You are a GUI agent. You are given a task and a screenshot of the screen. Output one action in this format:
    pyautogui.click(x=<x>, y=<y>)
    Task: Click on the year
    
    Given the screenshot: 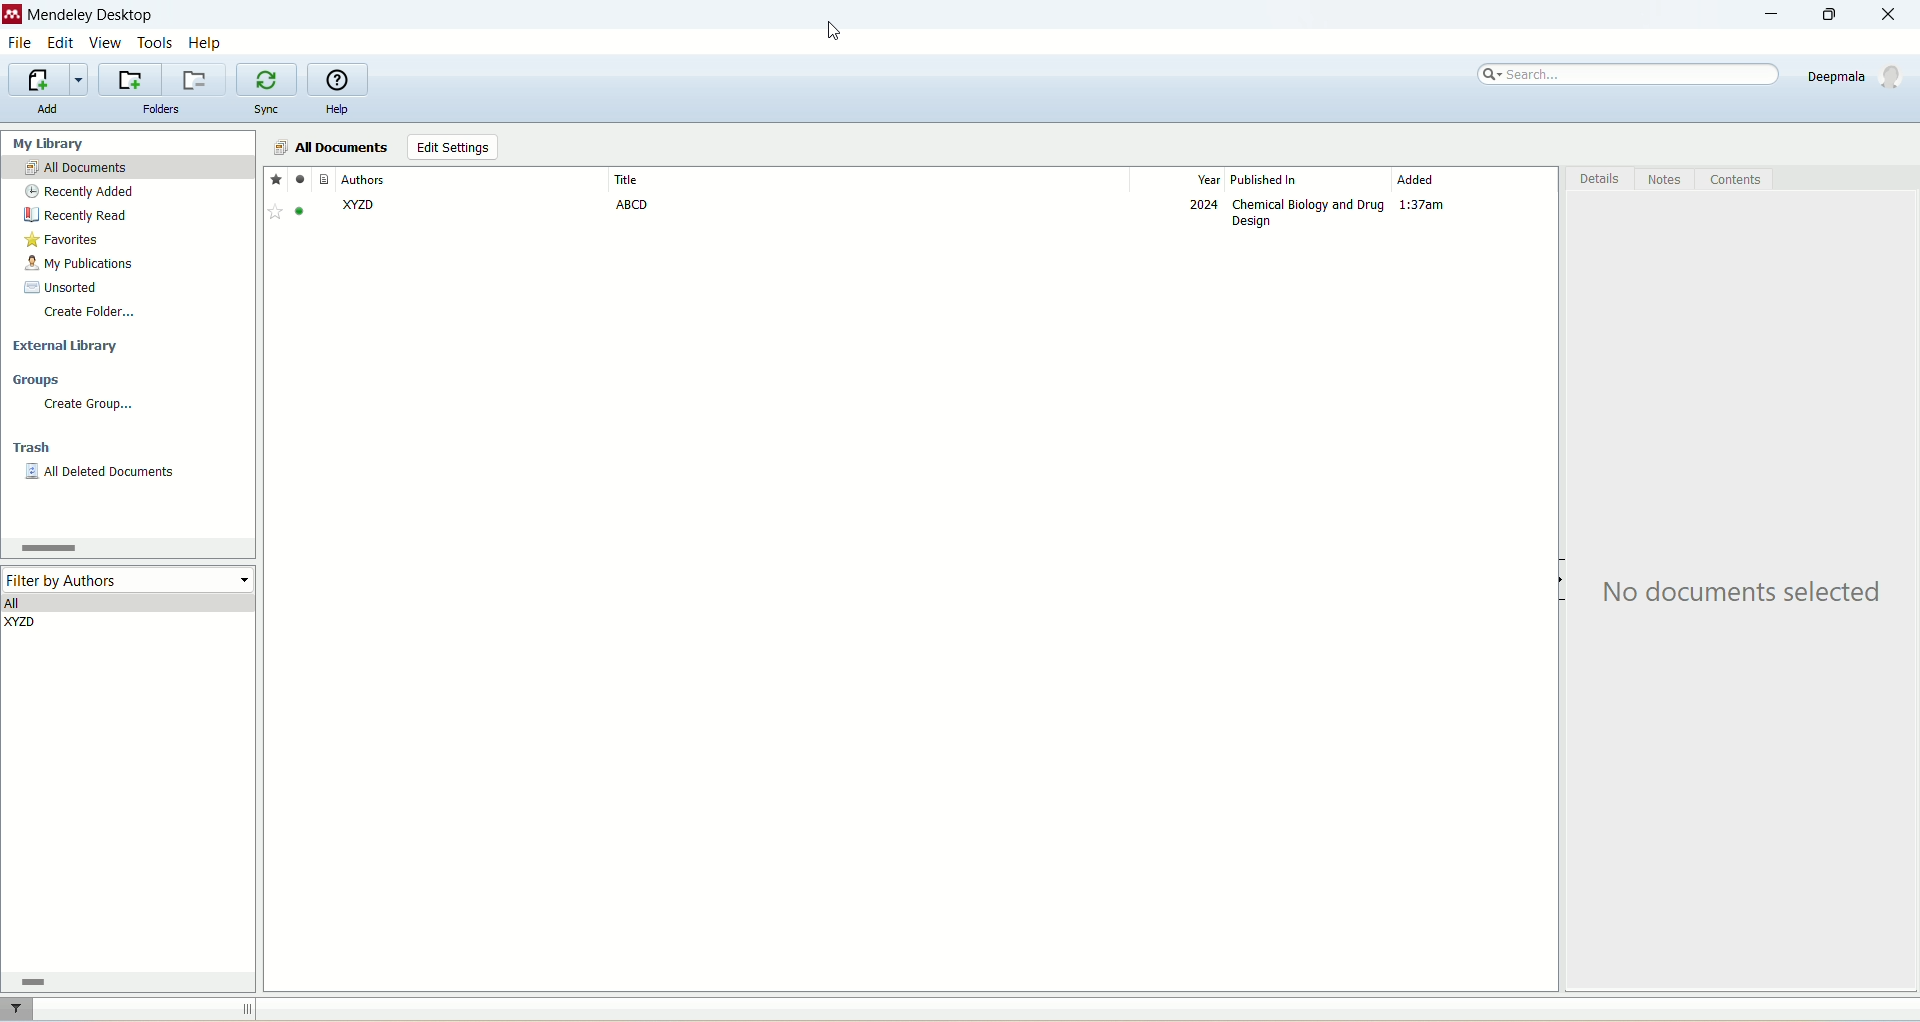 What is the action you would take?
    pyautogui.click(x=1184, y=180)
    